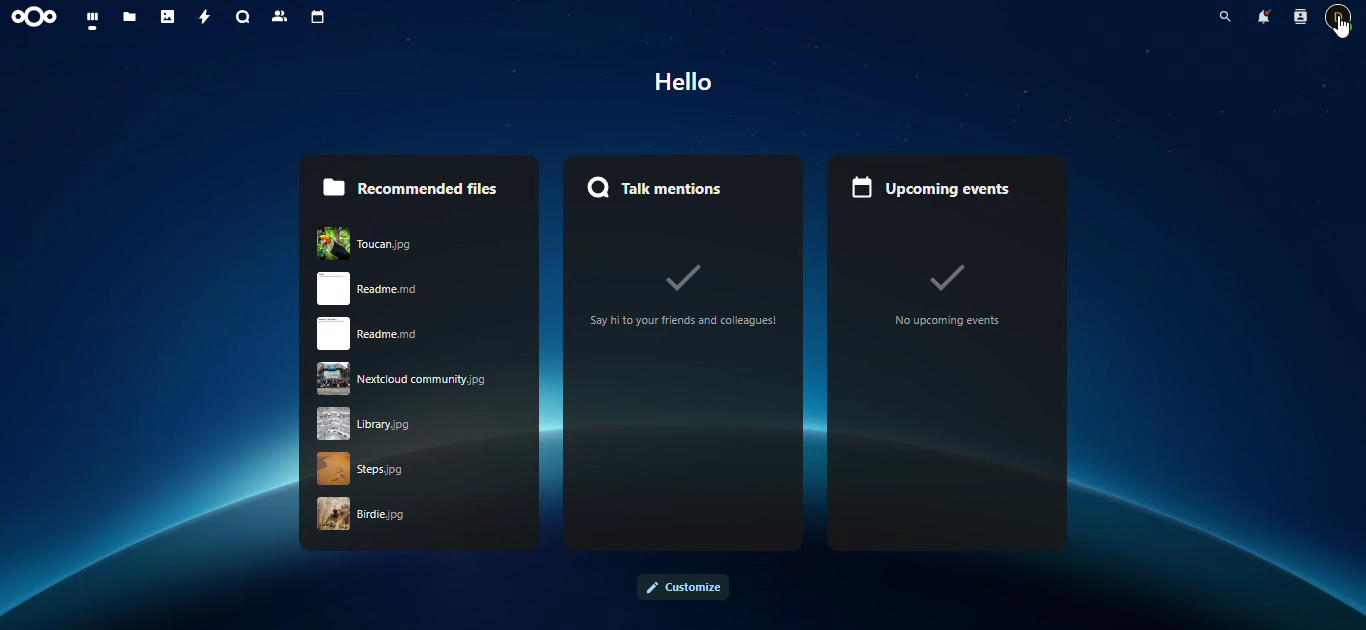 This screenshot has height=630, width=1366. Describe the element at coordinates (680, 302) in the screenshot. I see `Say hi to your friends and colleagues!` at that location.